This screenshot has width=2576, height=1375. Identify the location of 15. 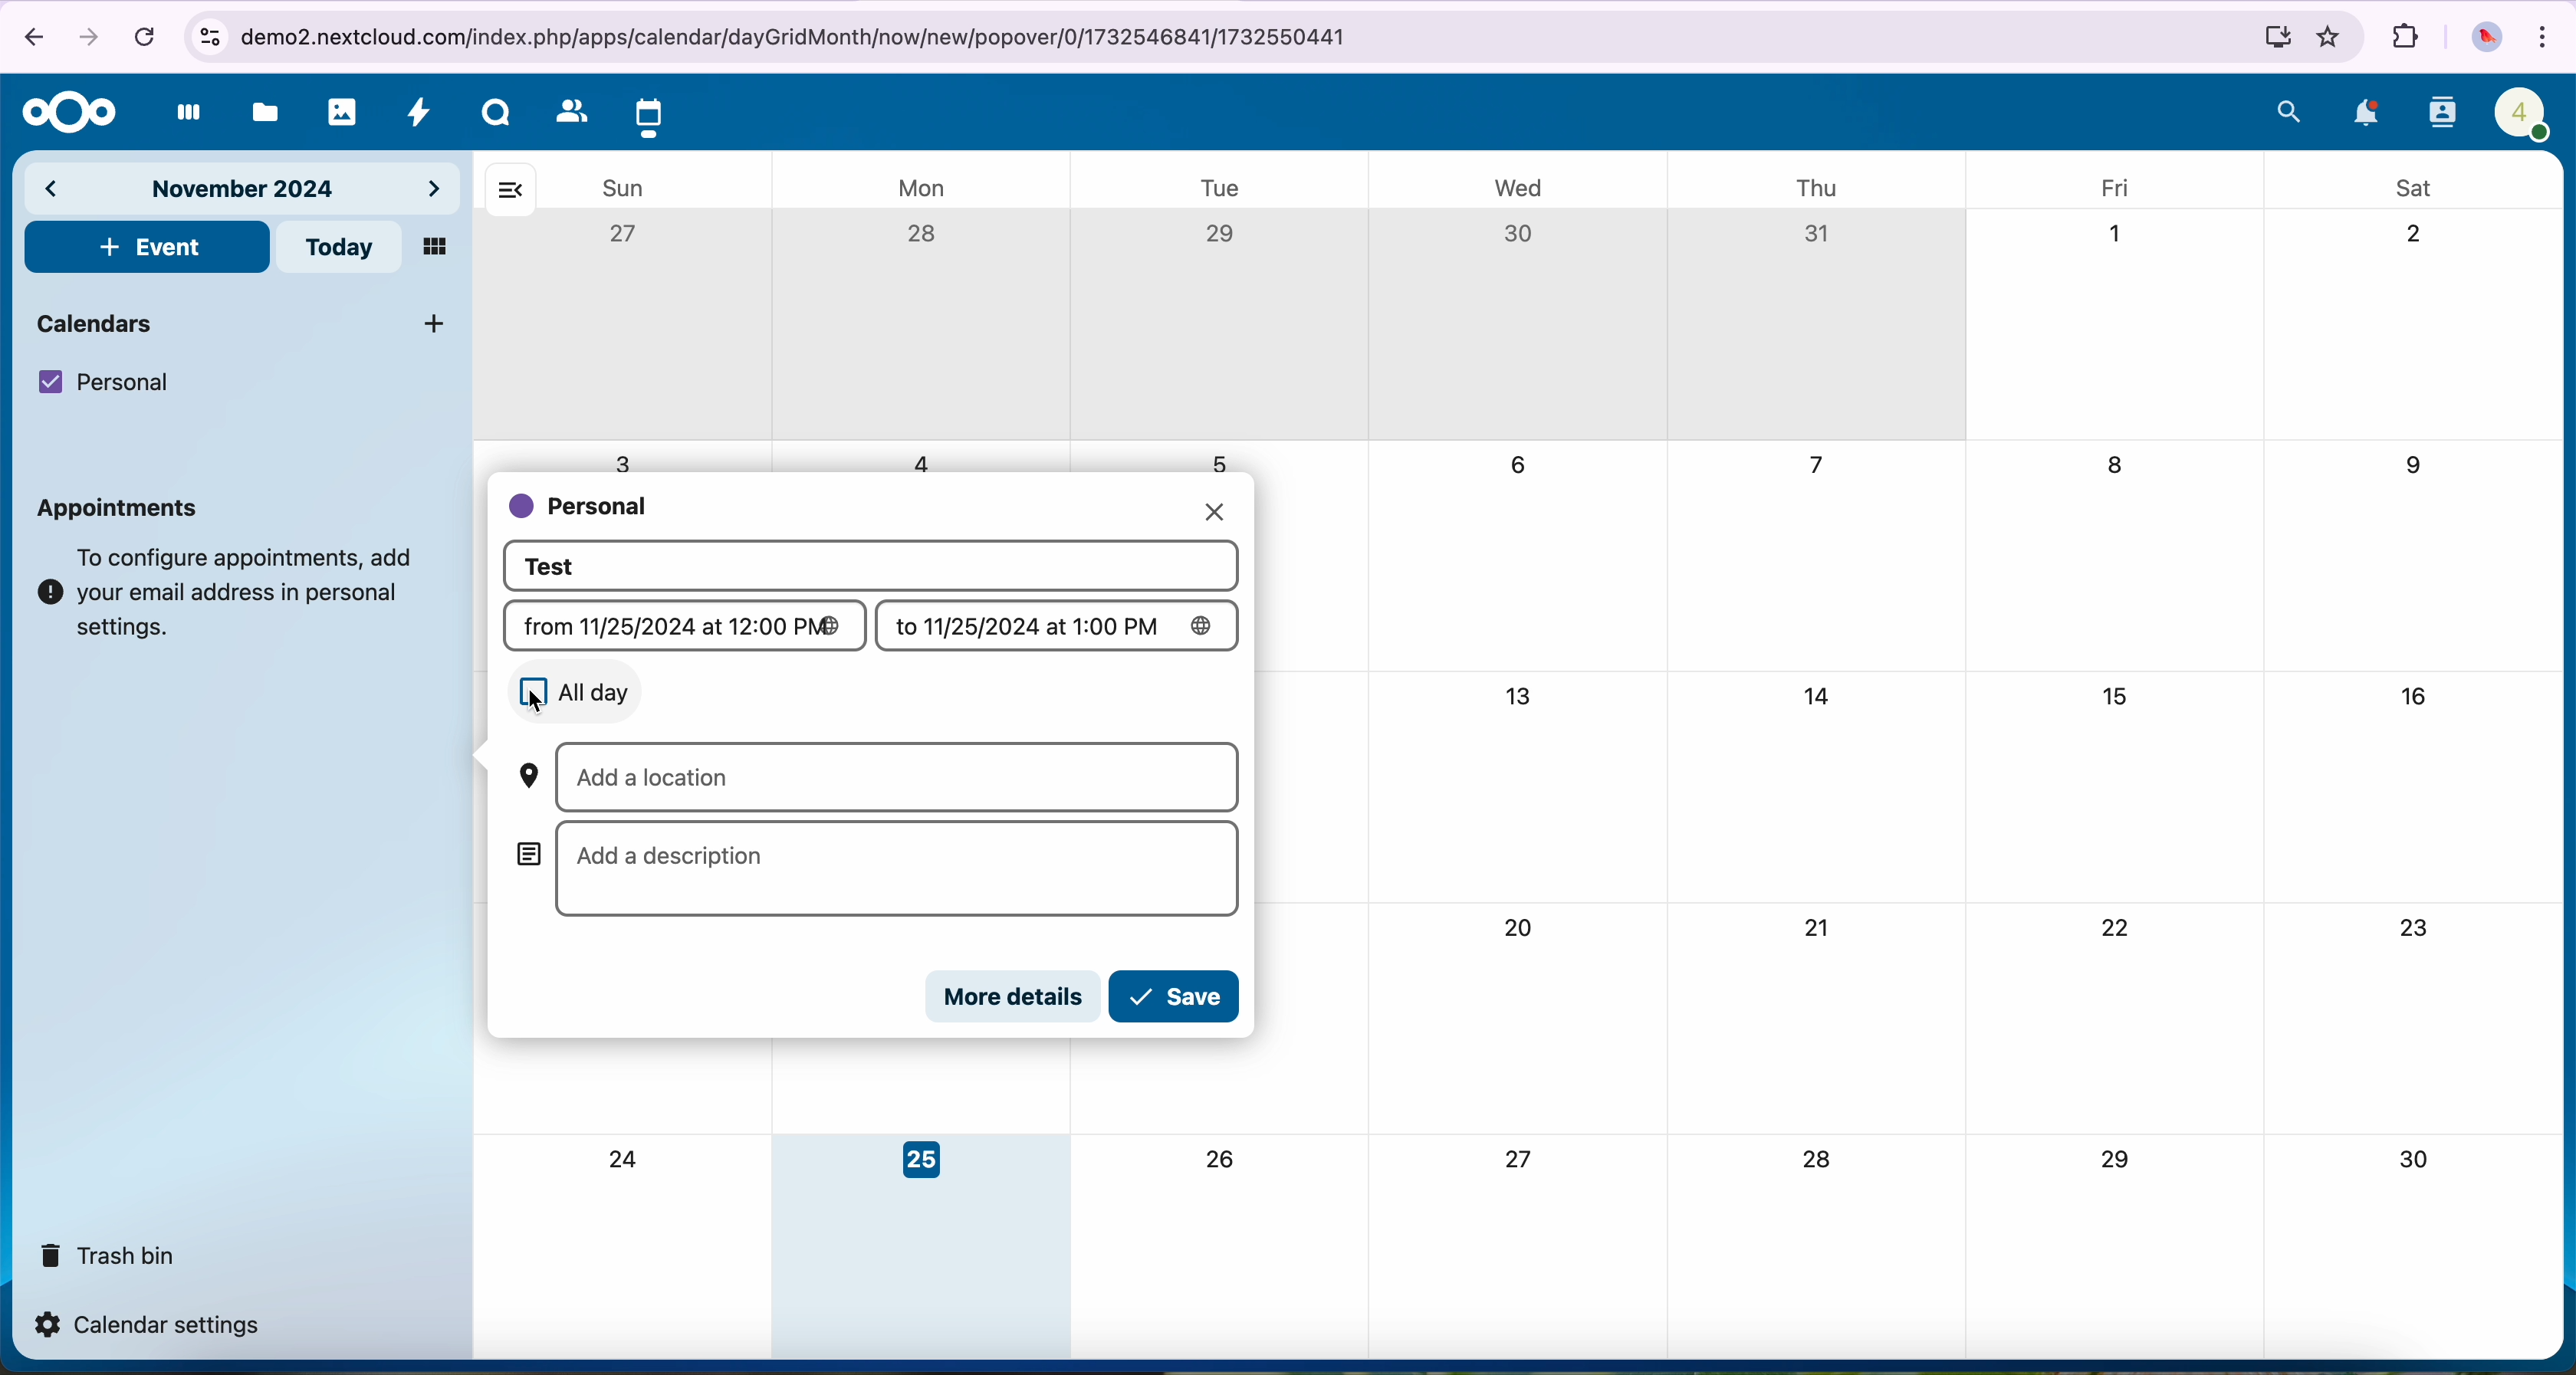
(2119, 700).